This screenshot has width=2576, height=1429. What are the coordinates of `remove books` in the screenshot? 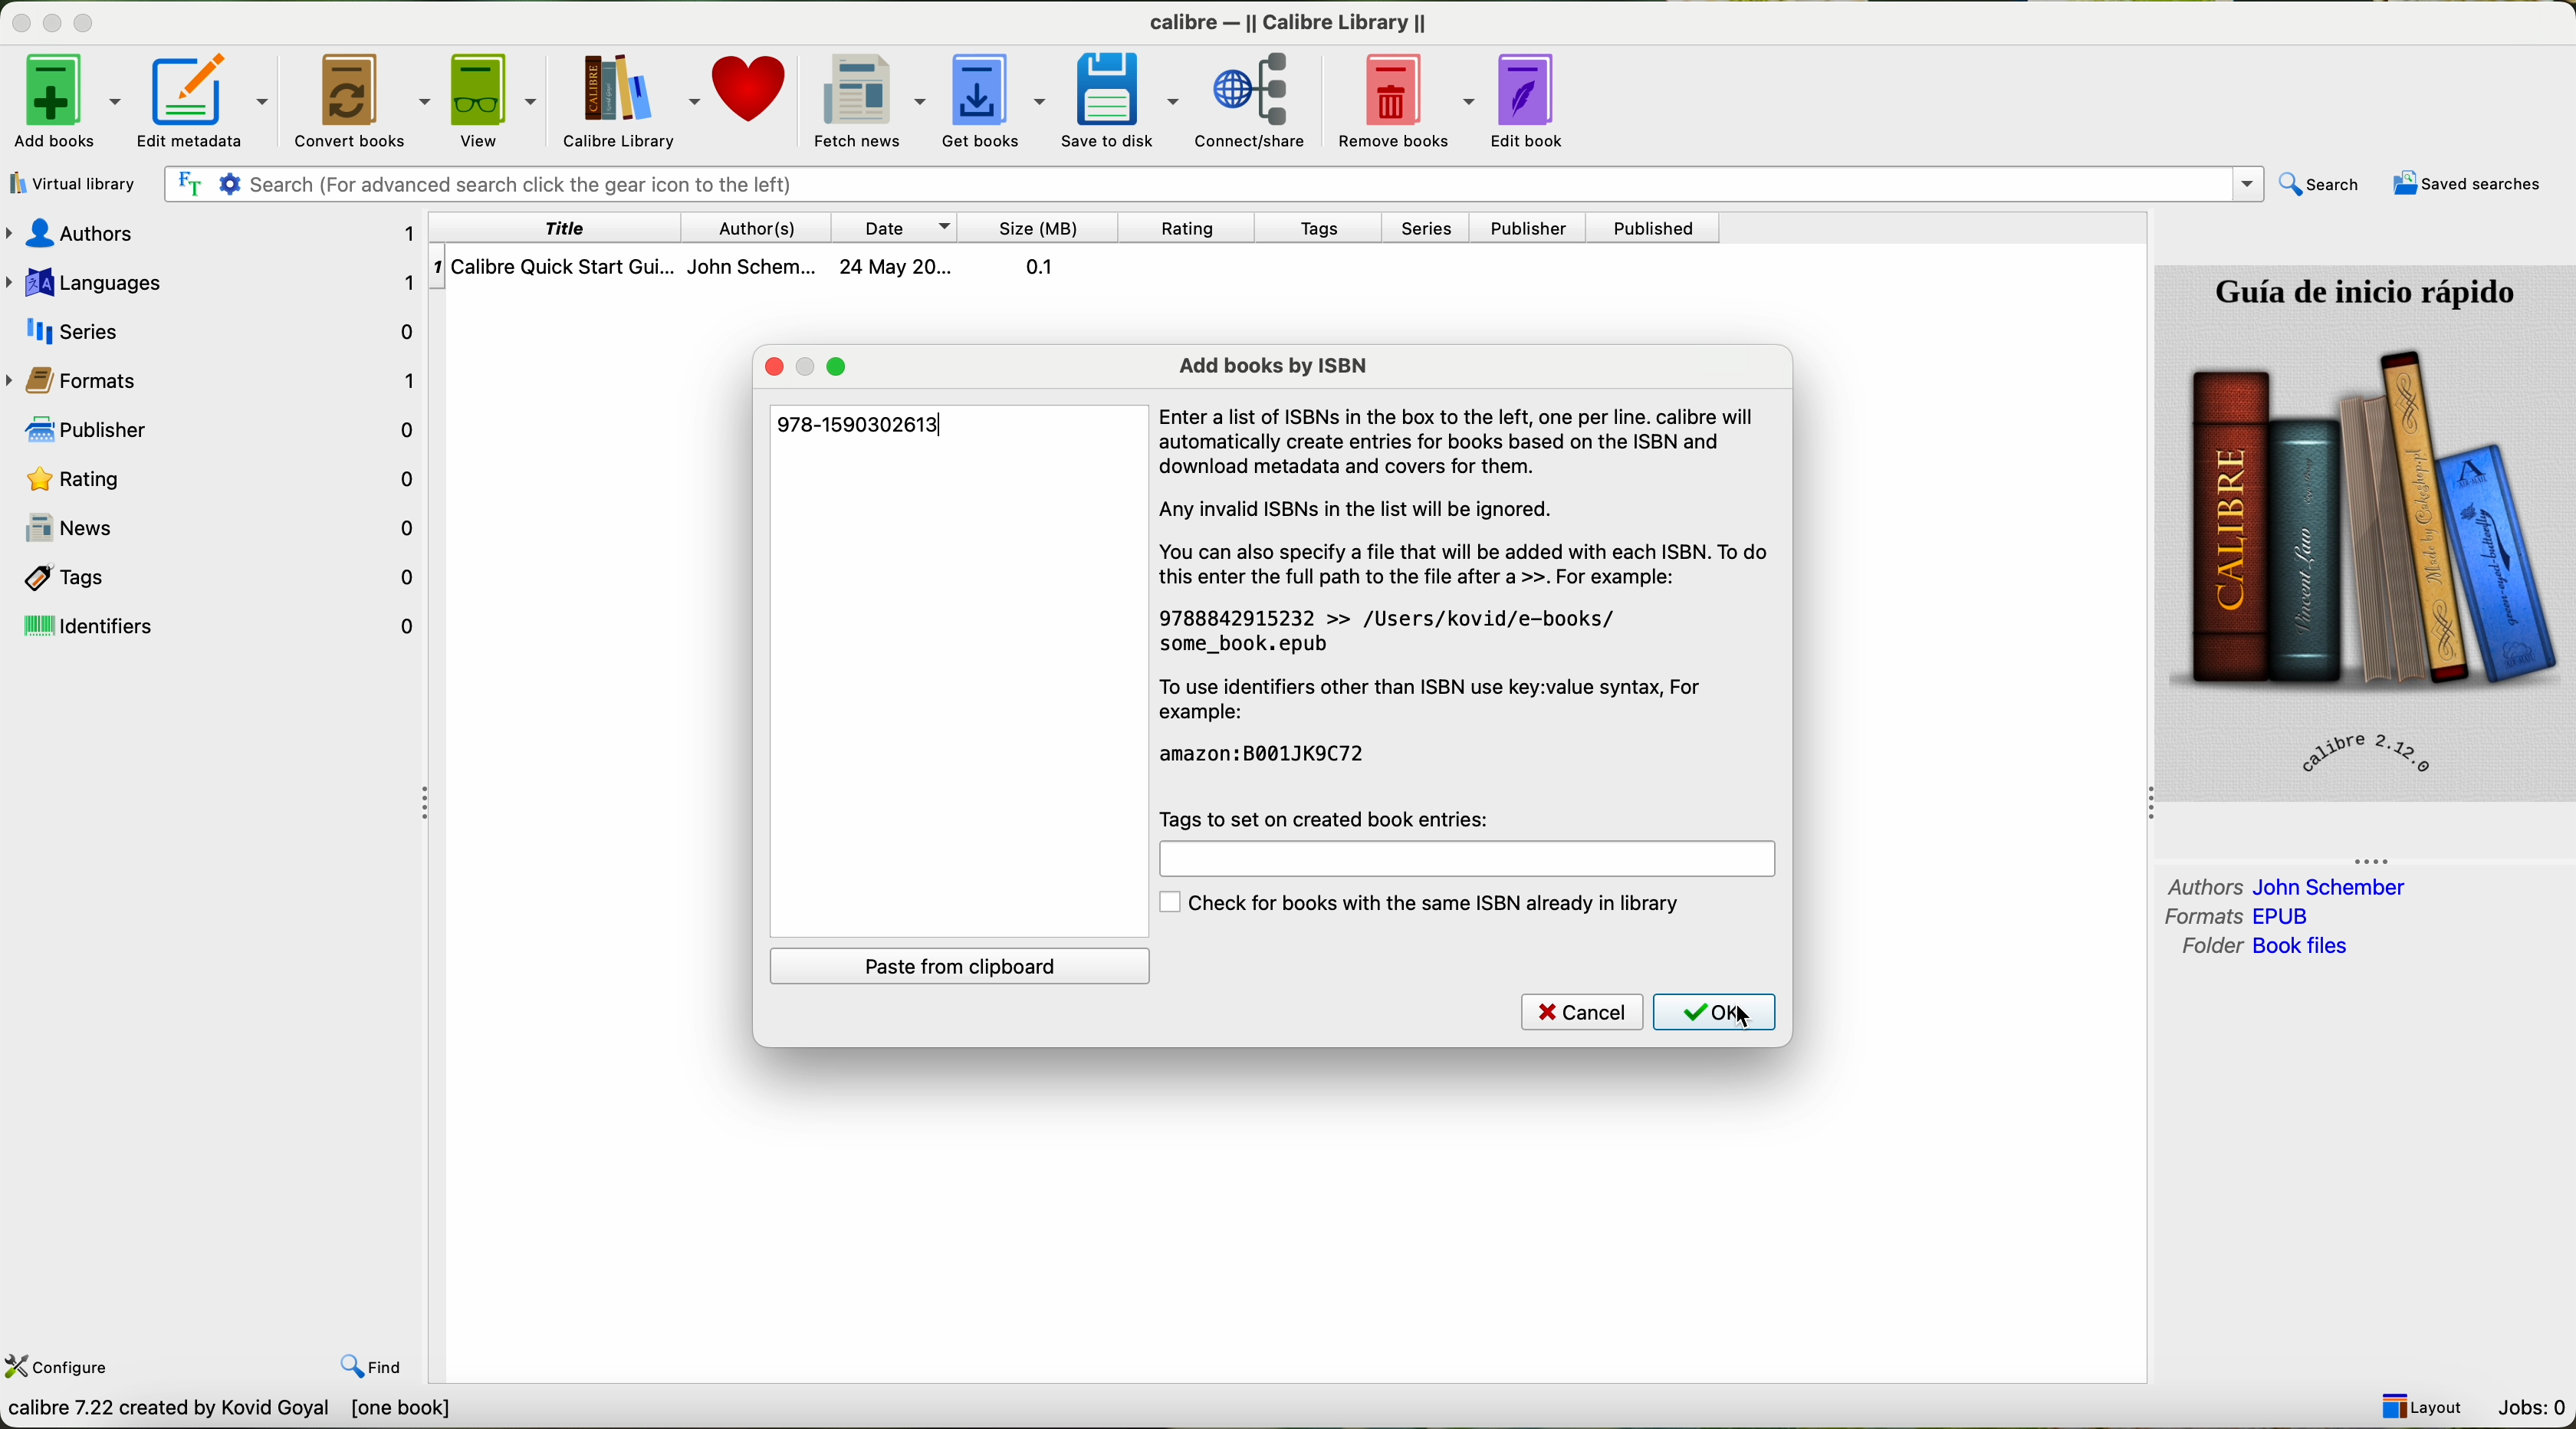 It's located at (1399, 100).